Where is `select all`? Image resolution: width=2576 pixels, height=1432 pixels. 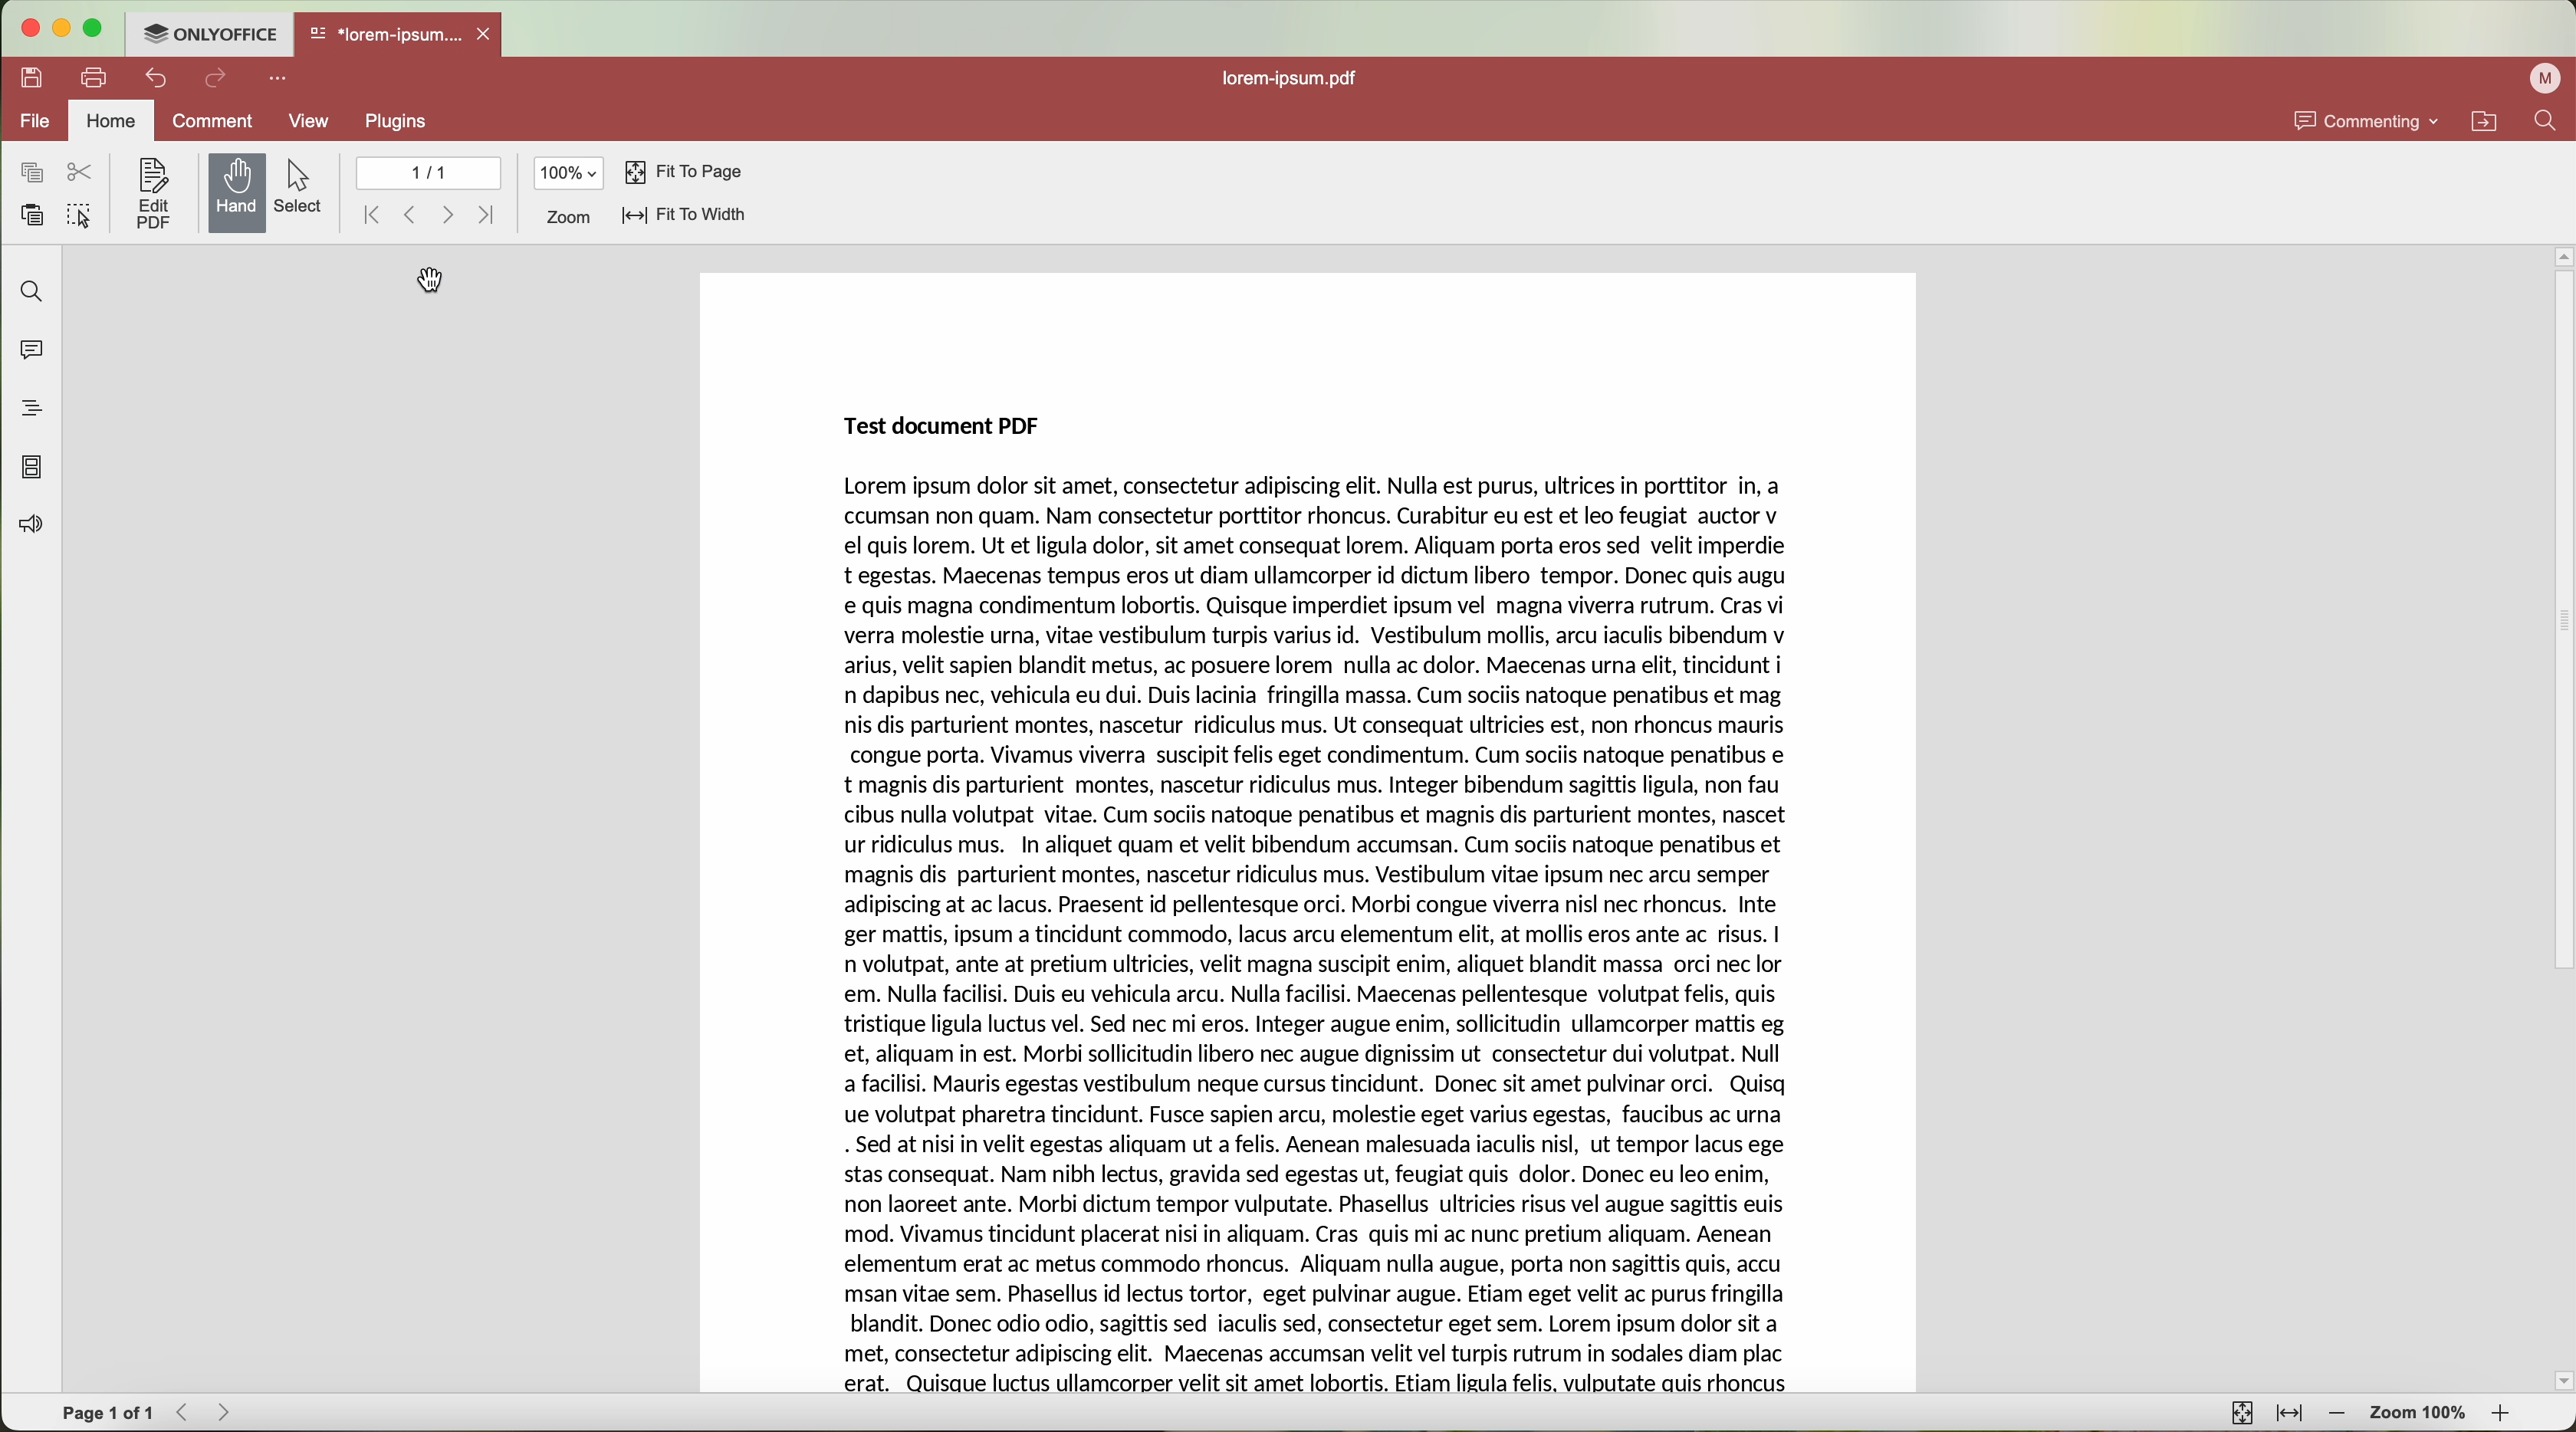 select all is located at coordinates (78, 217).